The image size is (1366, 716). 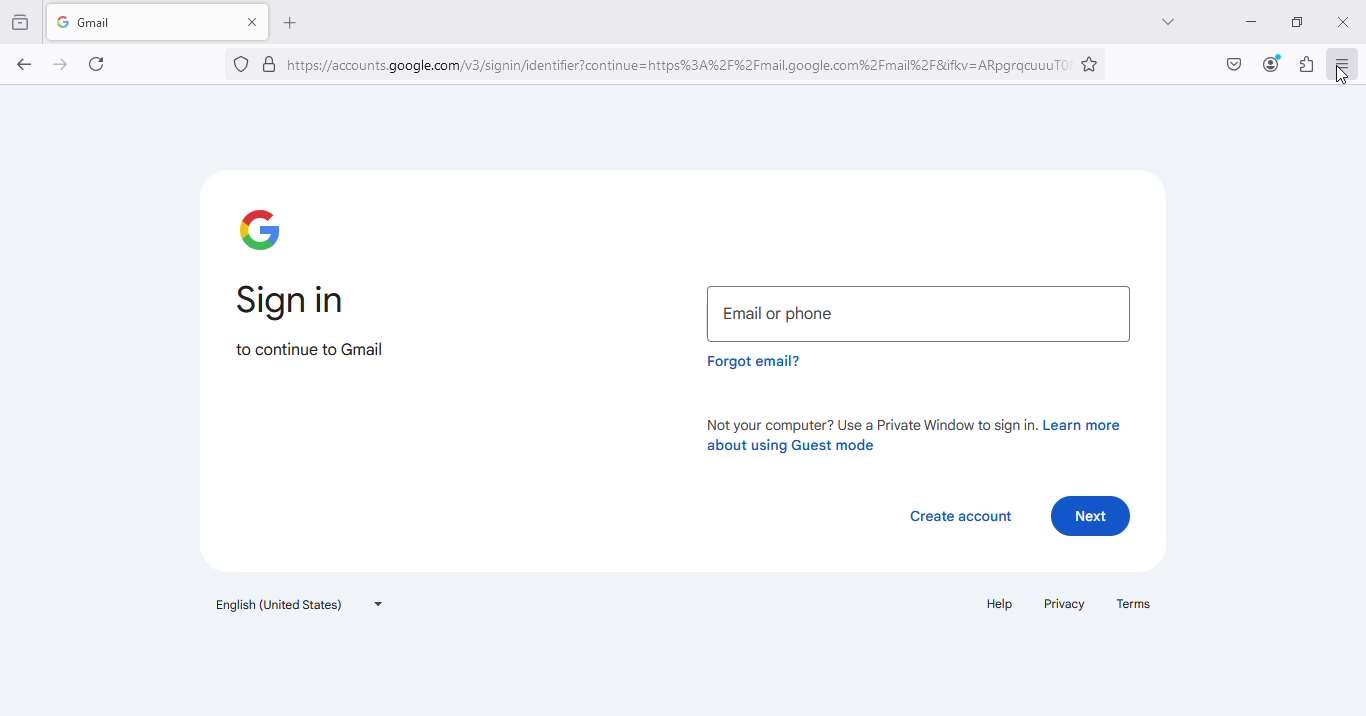 What do you see at coordinates (1346, 22) in the screenshot?
I see `close` at bounding box center [1346, 22].